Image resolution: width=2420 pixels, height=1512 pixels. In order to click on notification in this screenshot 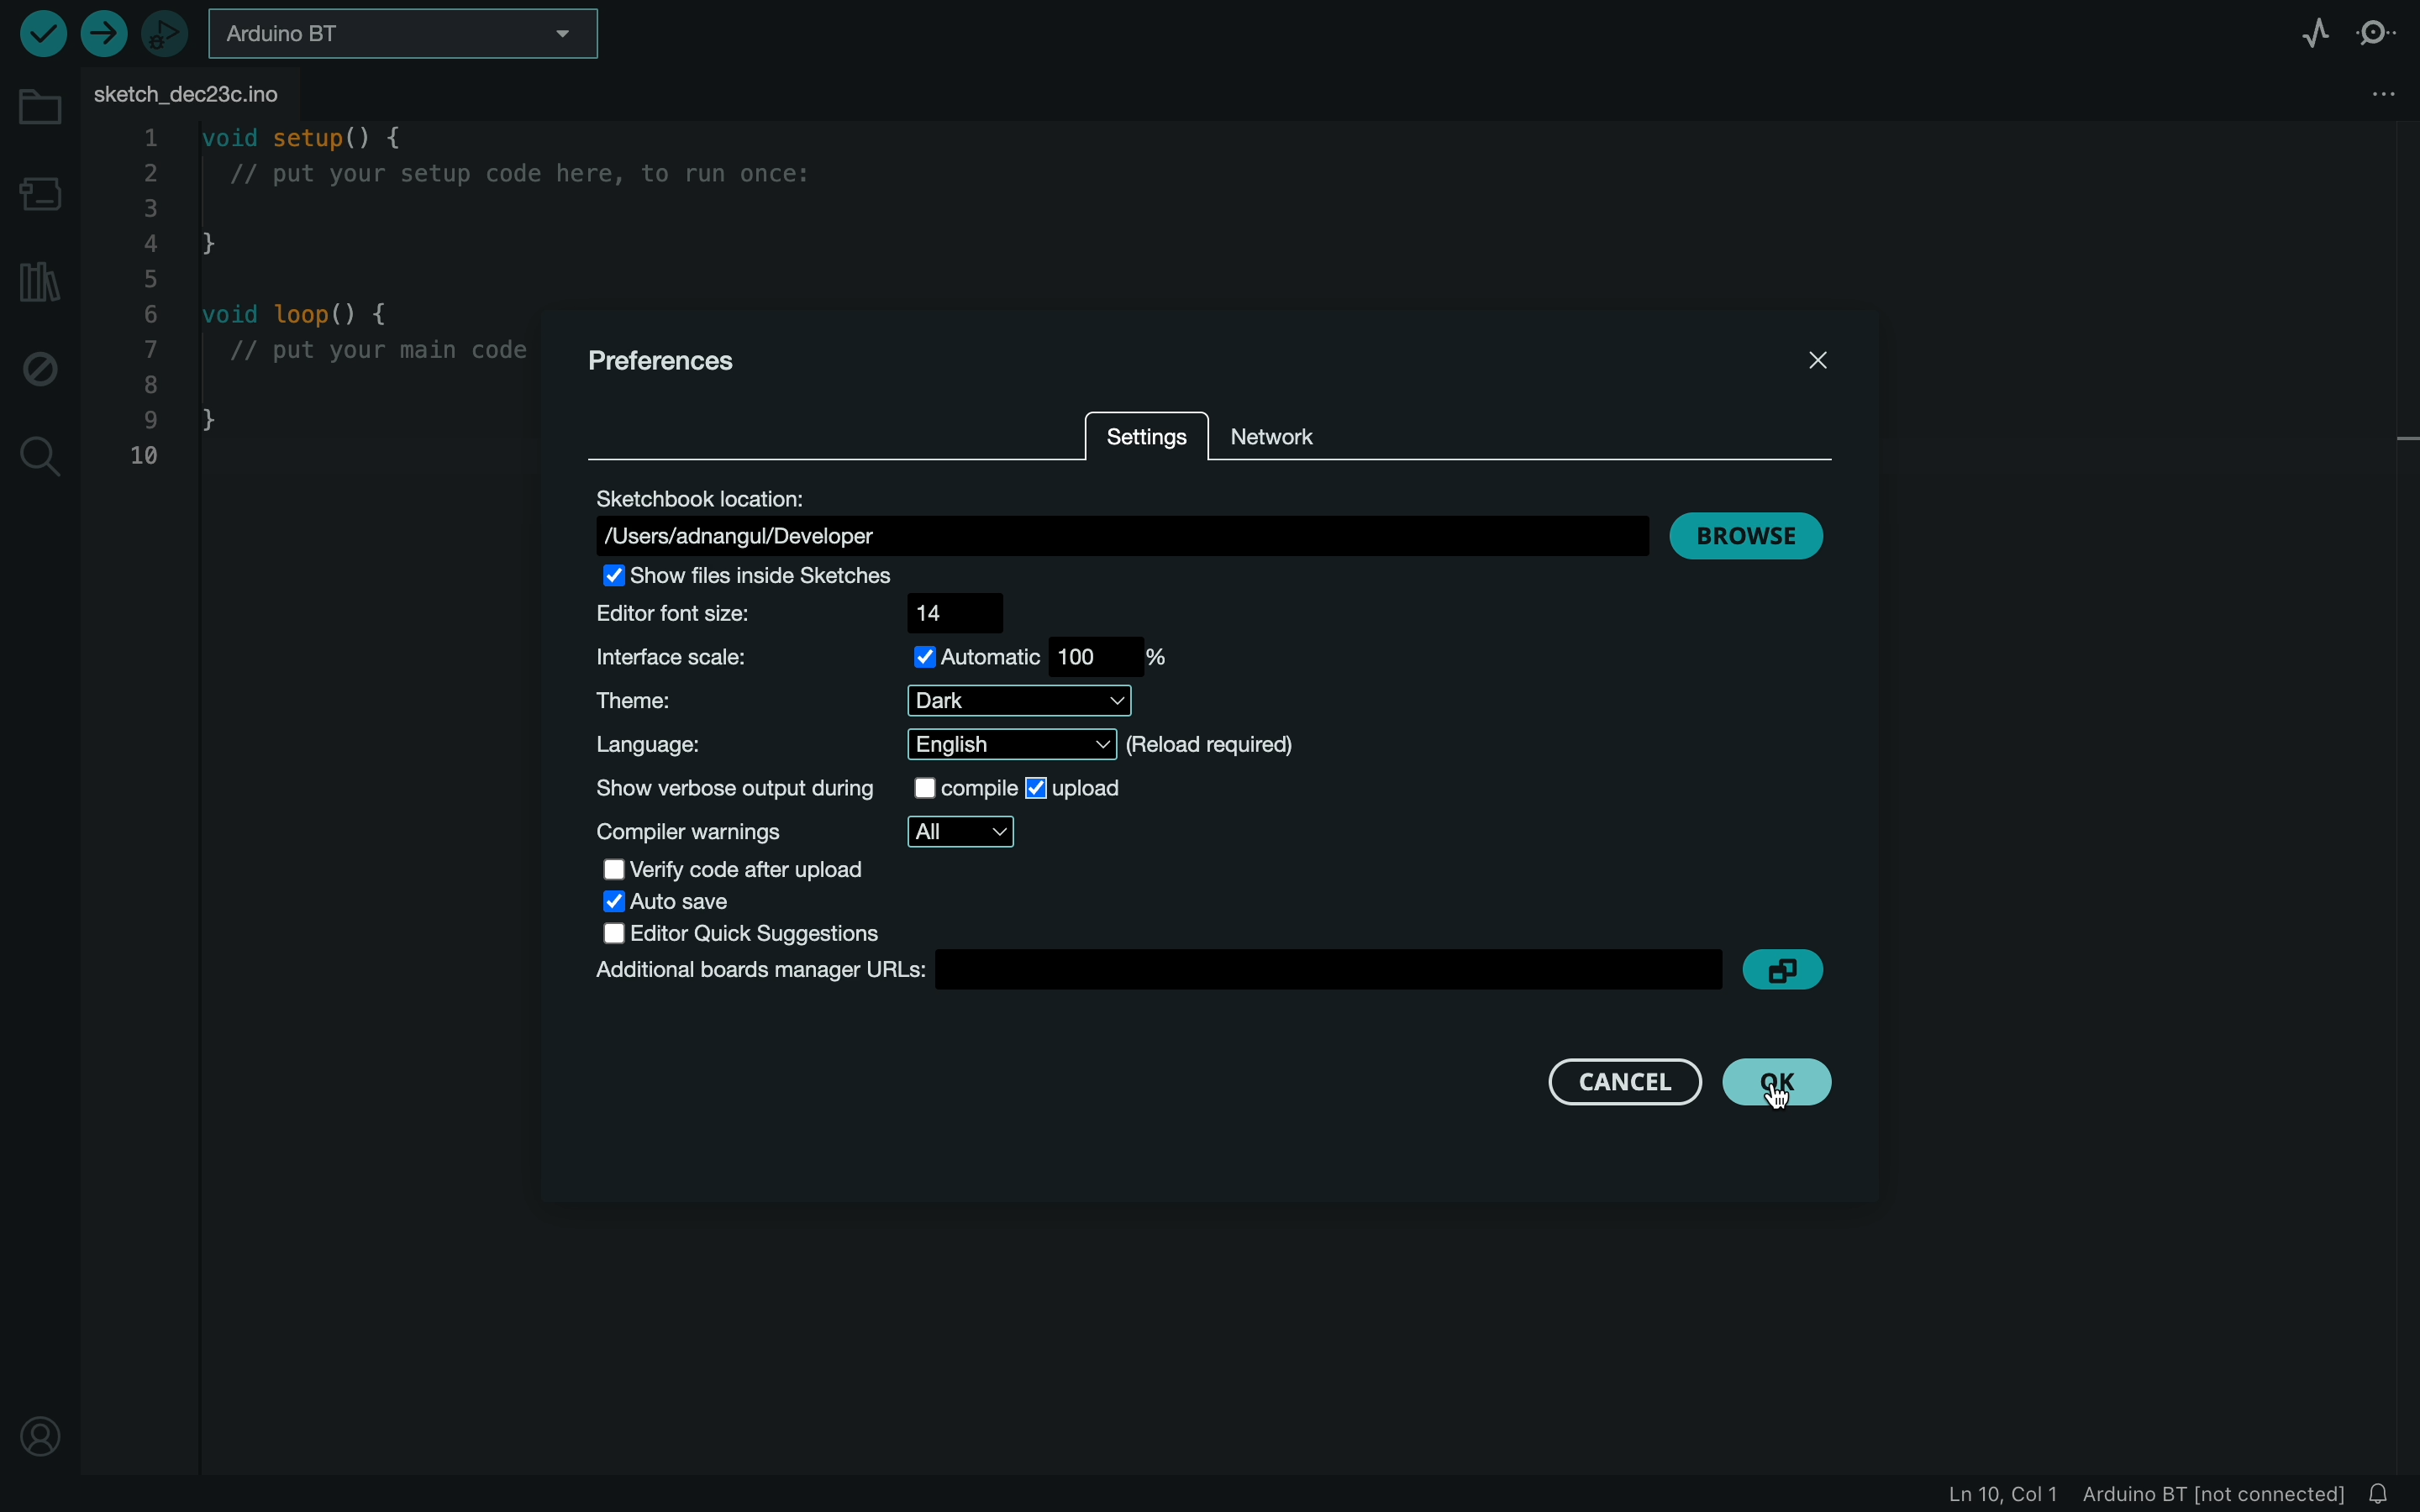, I will do `click(2388, 1495)`.